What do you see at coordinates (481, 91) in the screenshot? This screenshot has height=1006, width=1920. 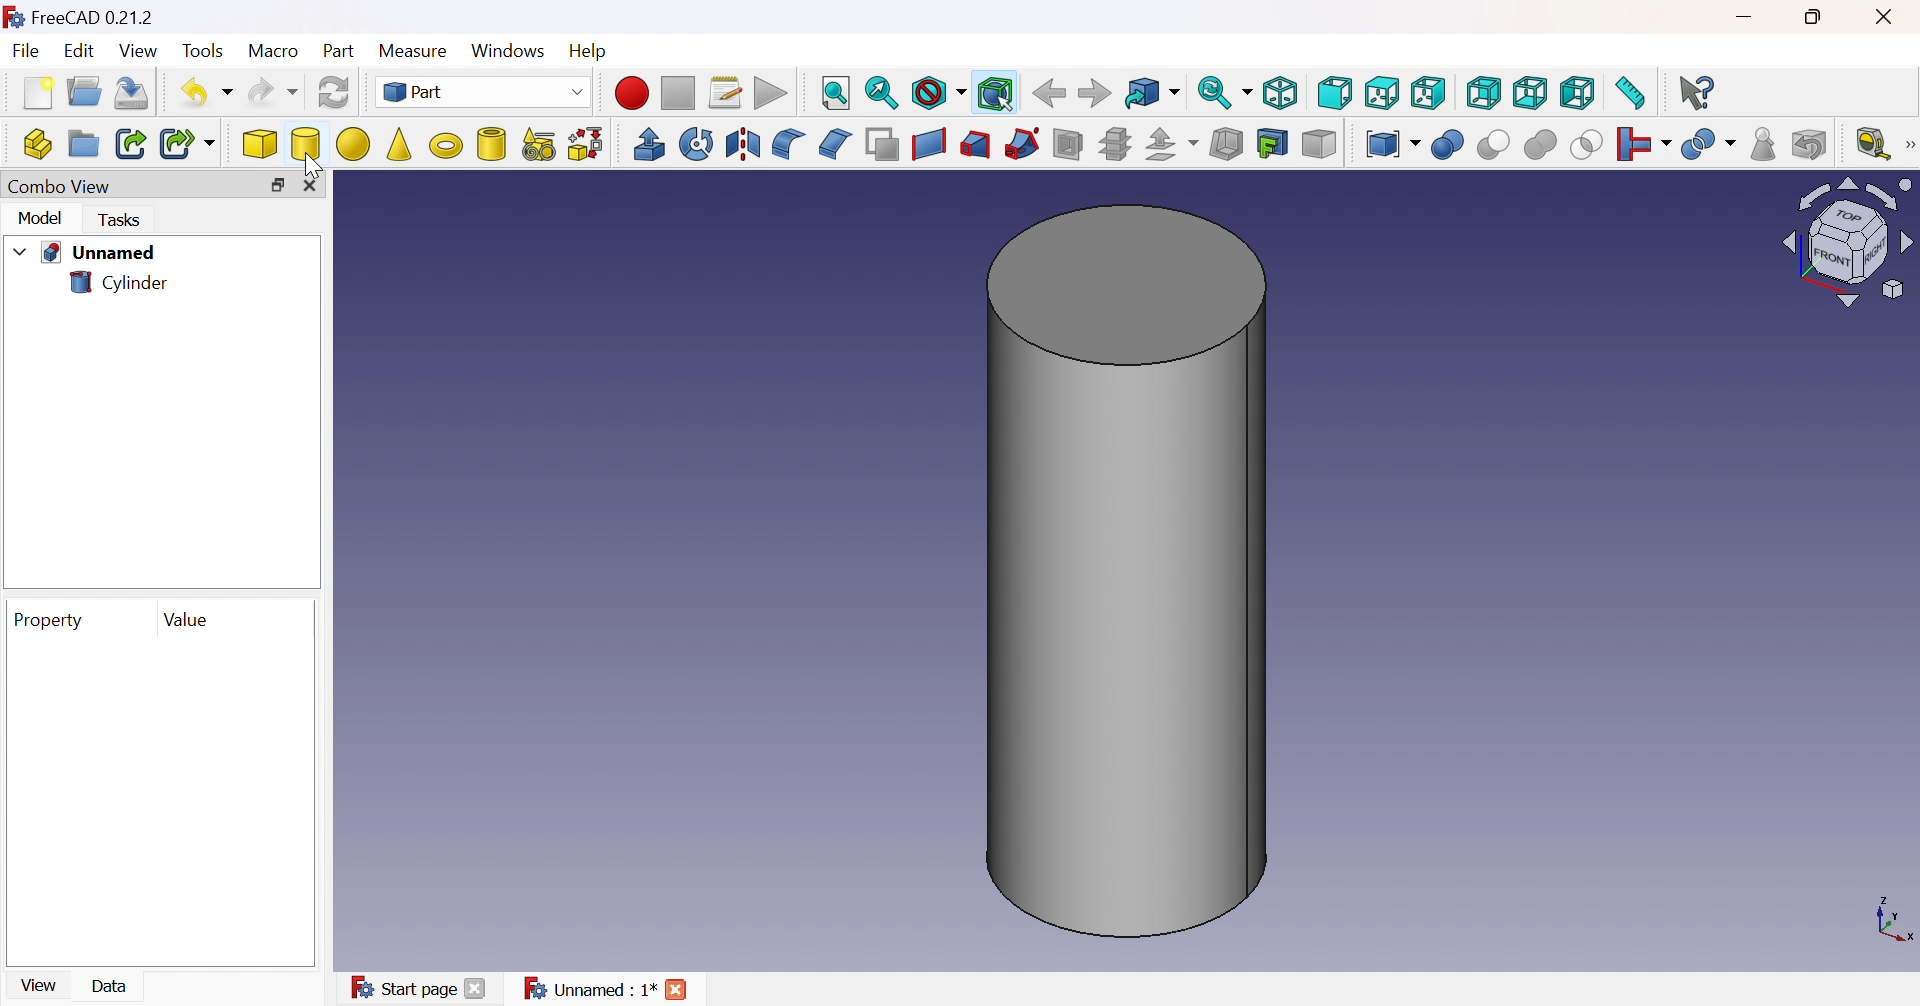 I see `Part` at bounding box center [481, 91].